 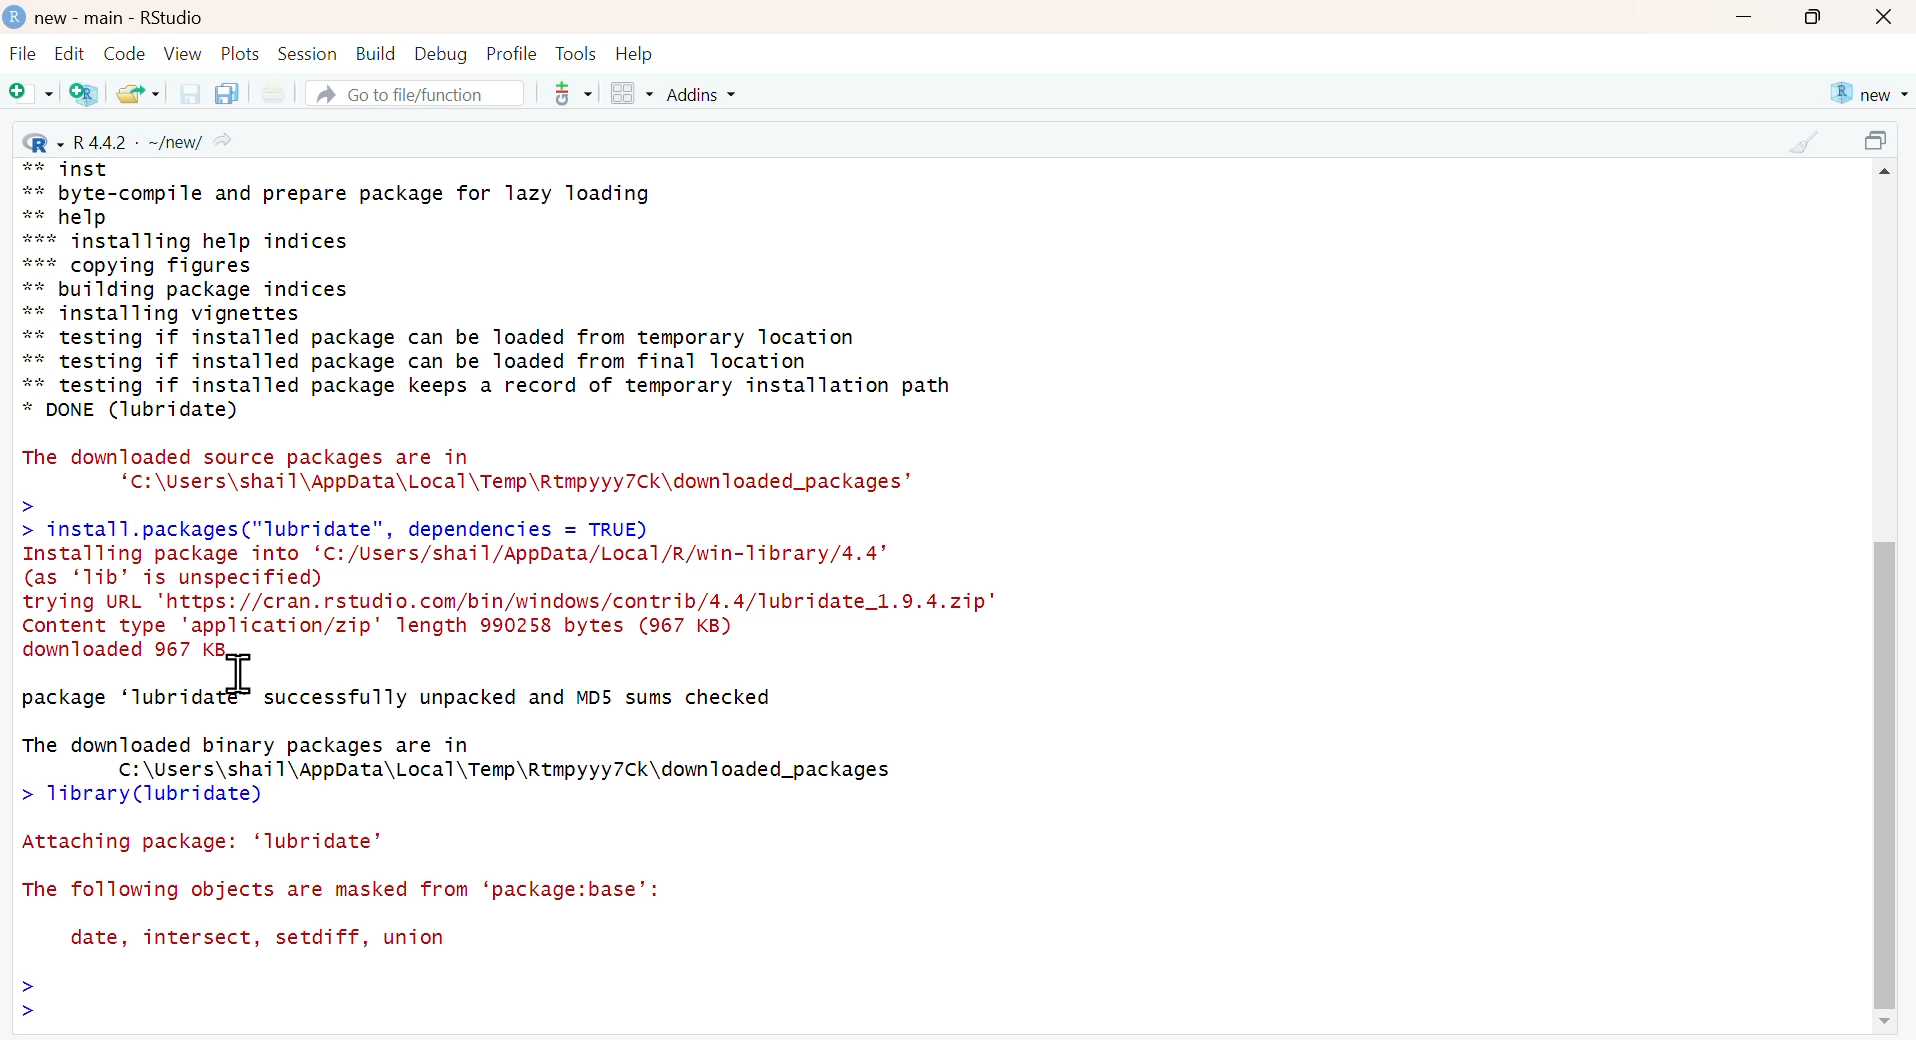 I want to click on maximize, so click(x=1814, y=17).